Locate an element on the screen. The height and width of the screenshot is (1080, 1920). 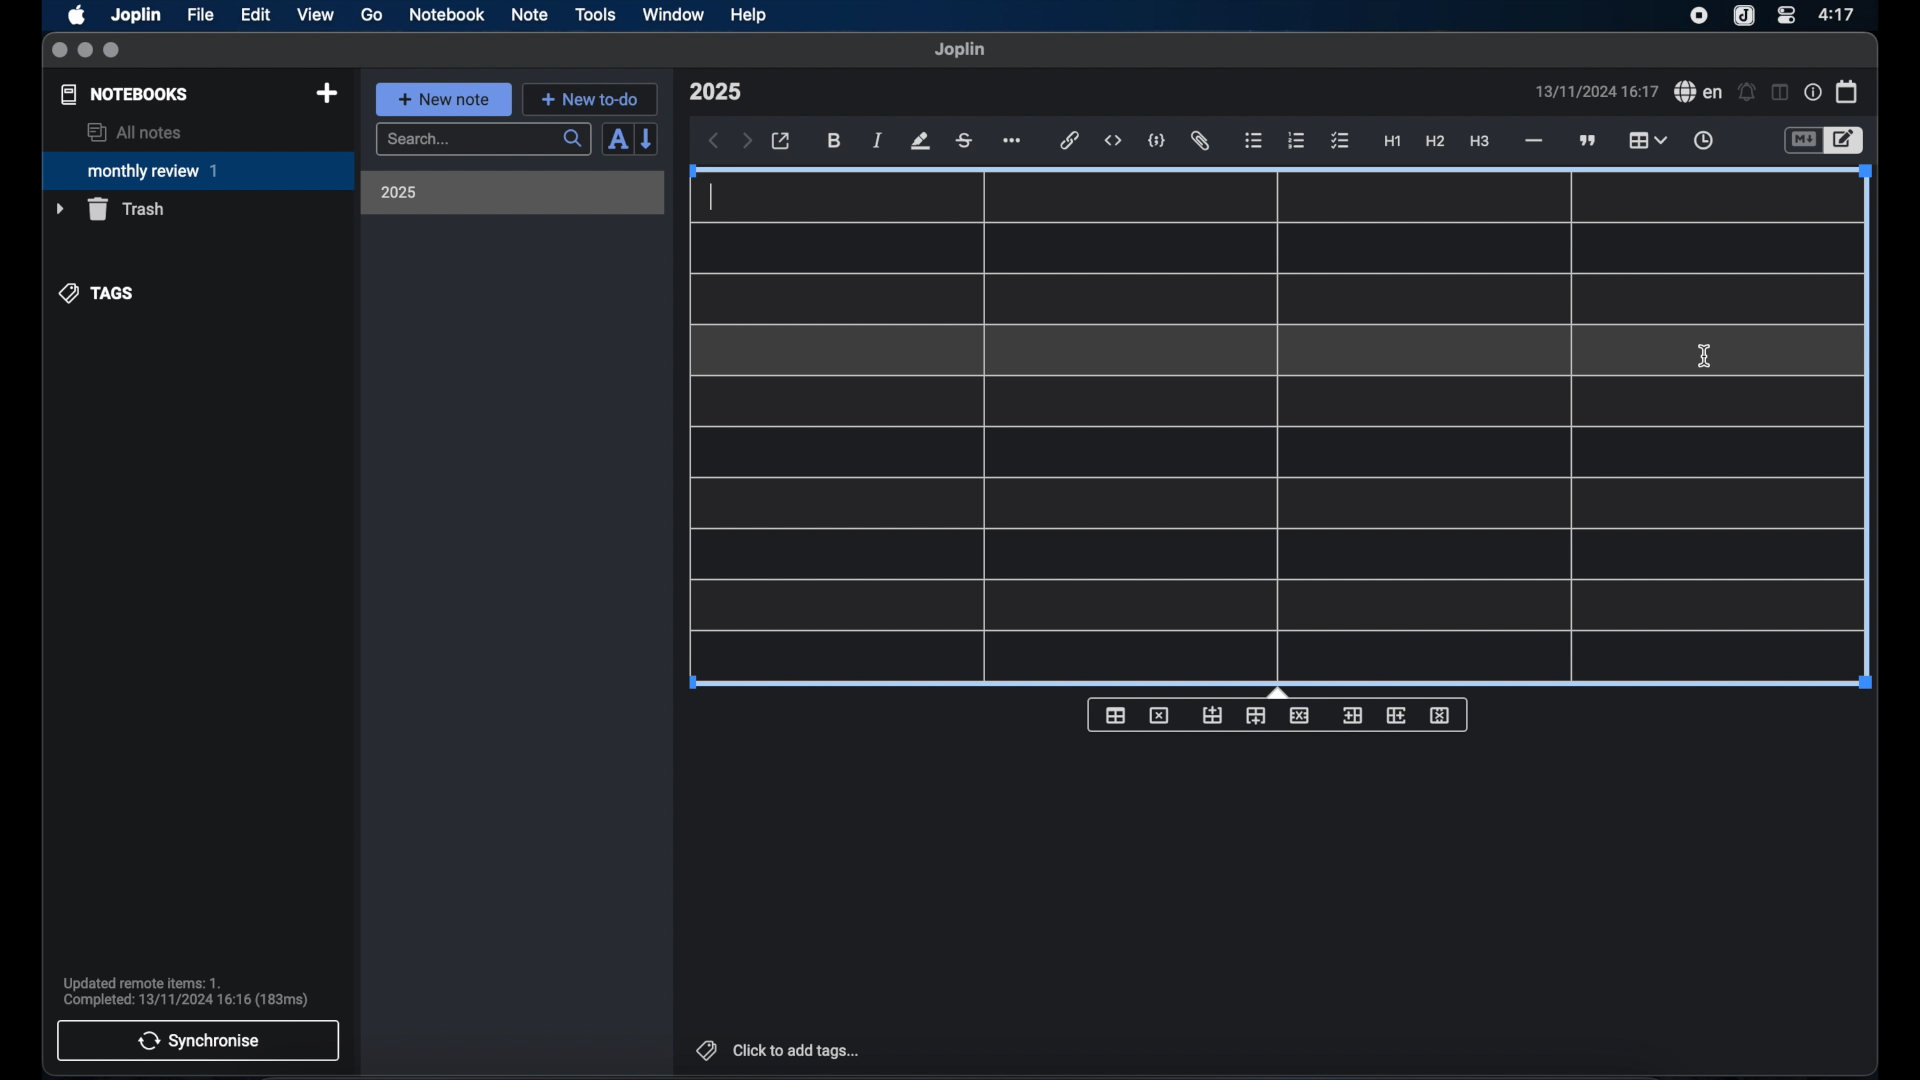
heading 2 is located at coordinates (1436, 142).